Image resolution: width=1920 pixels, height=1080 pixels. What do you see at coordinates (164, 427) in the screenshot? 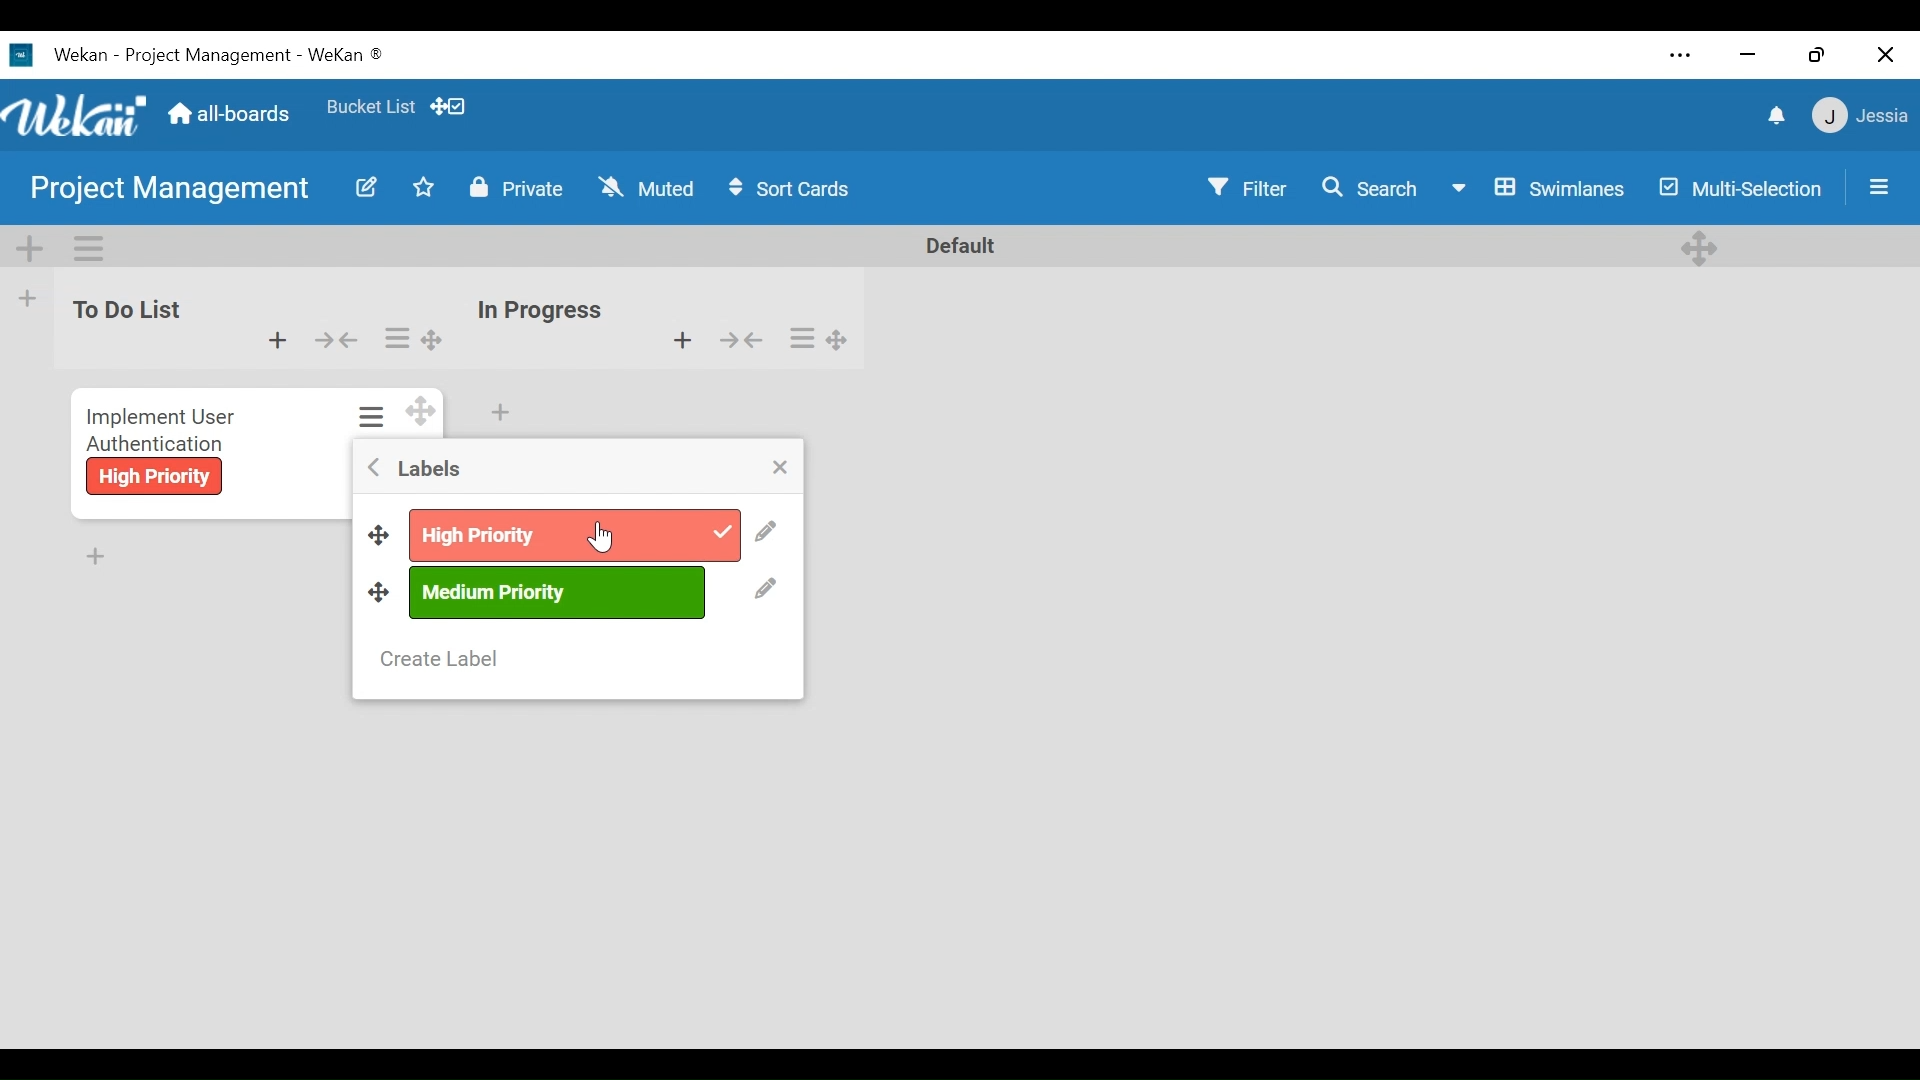
I see `Implement User Authentication` at bounding box center [164, 427].